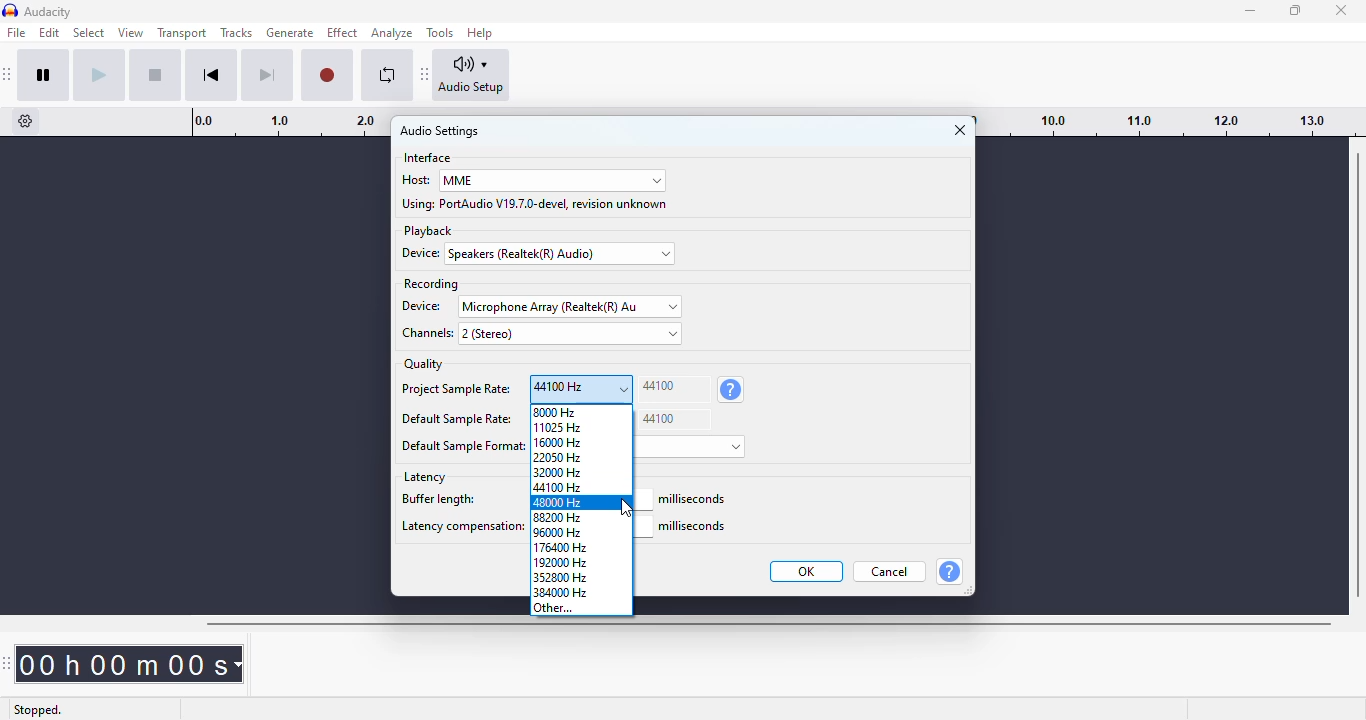 The image size is (1366, 720). Describe the element at coordinates (627, 508) in the screenshot. I see `cursor` at that location.